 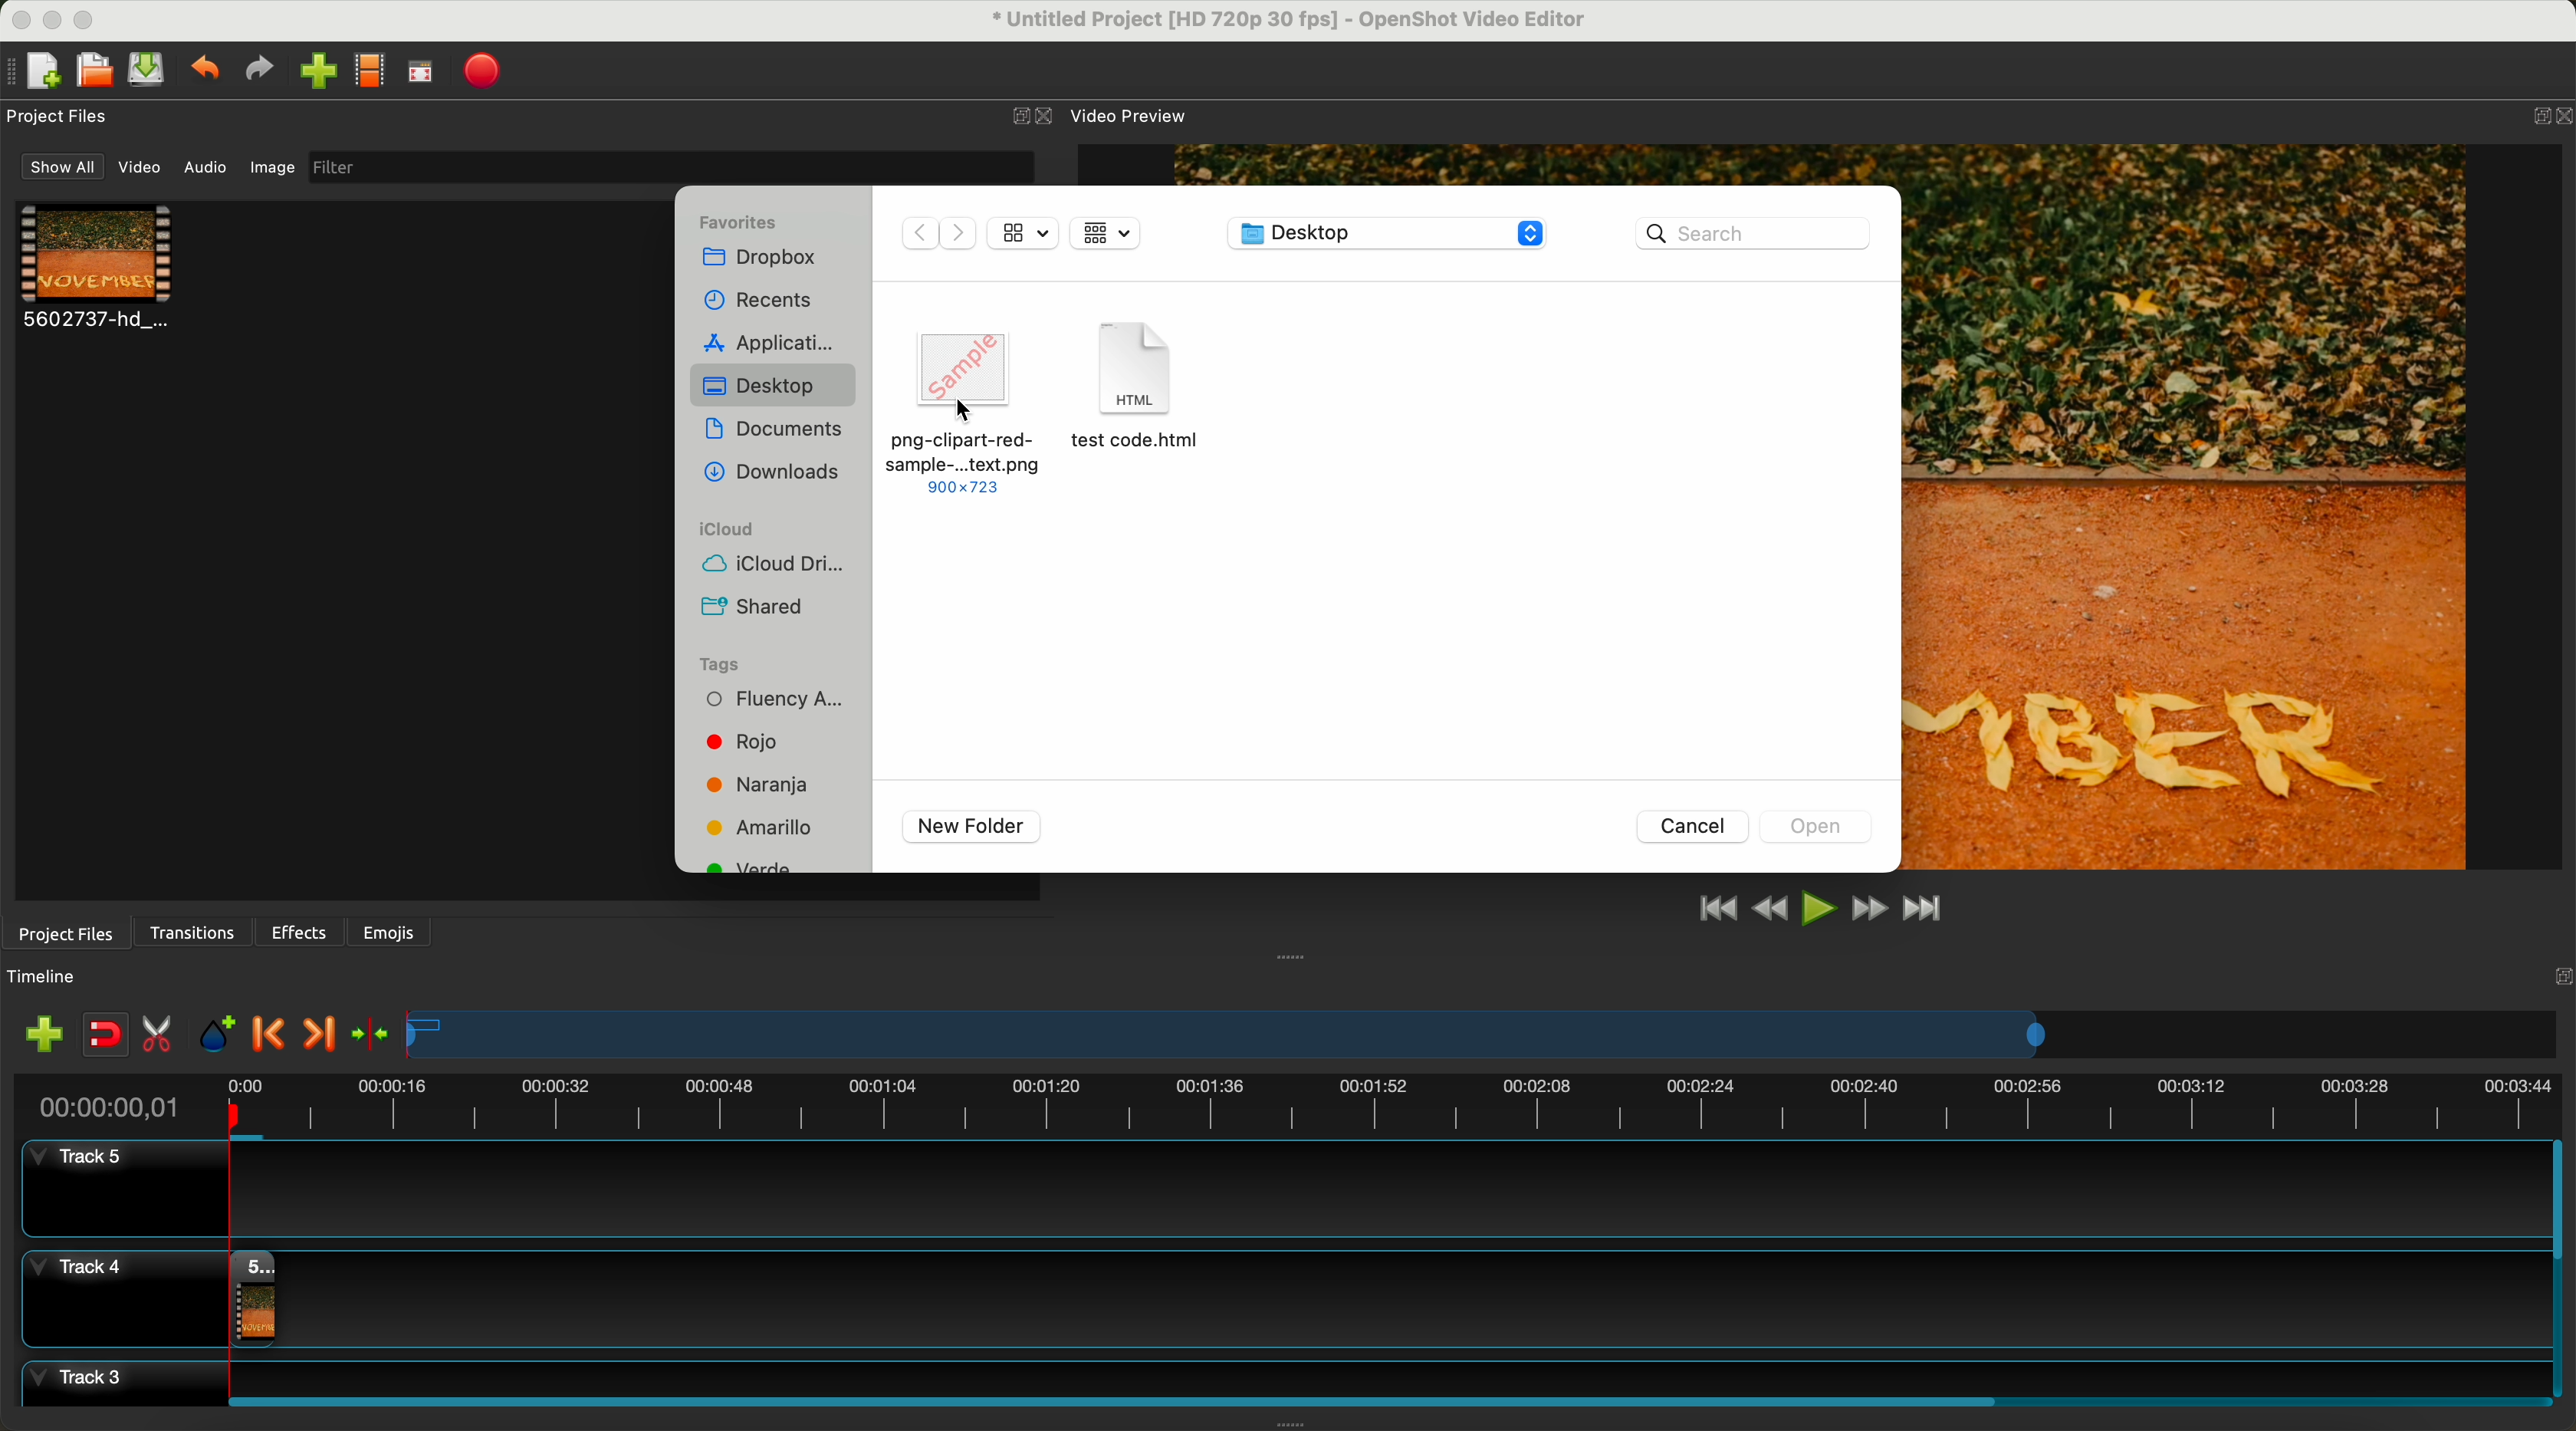 What do you see at coordinates (773, 472) in the screenshot?
I see `downloads` at bounding box center [773, 472].